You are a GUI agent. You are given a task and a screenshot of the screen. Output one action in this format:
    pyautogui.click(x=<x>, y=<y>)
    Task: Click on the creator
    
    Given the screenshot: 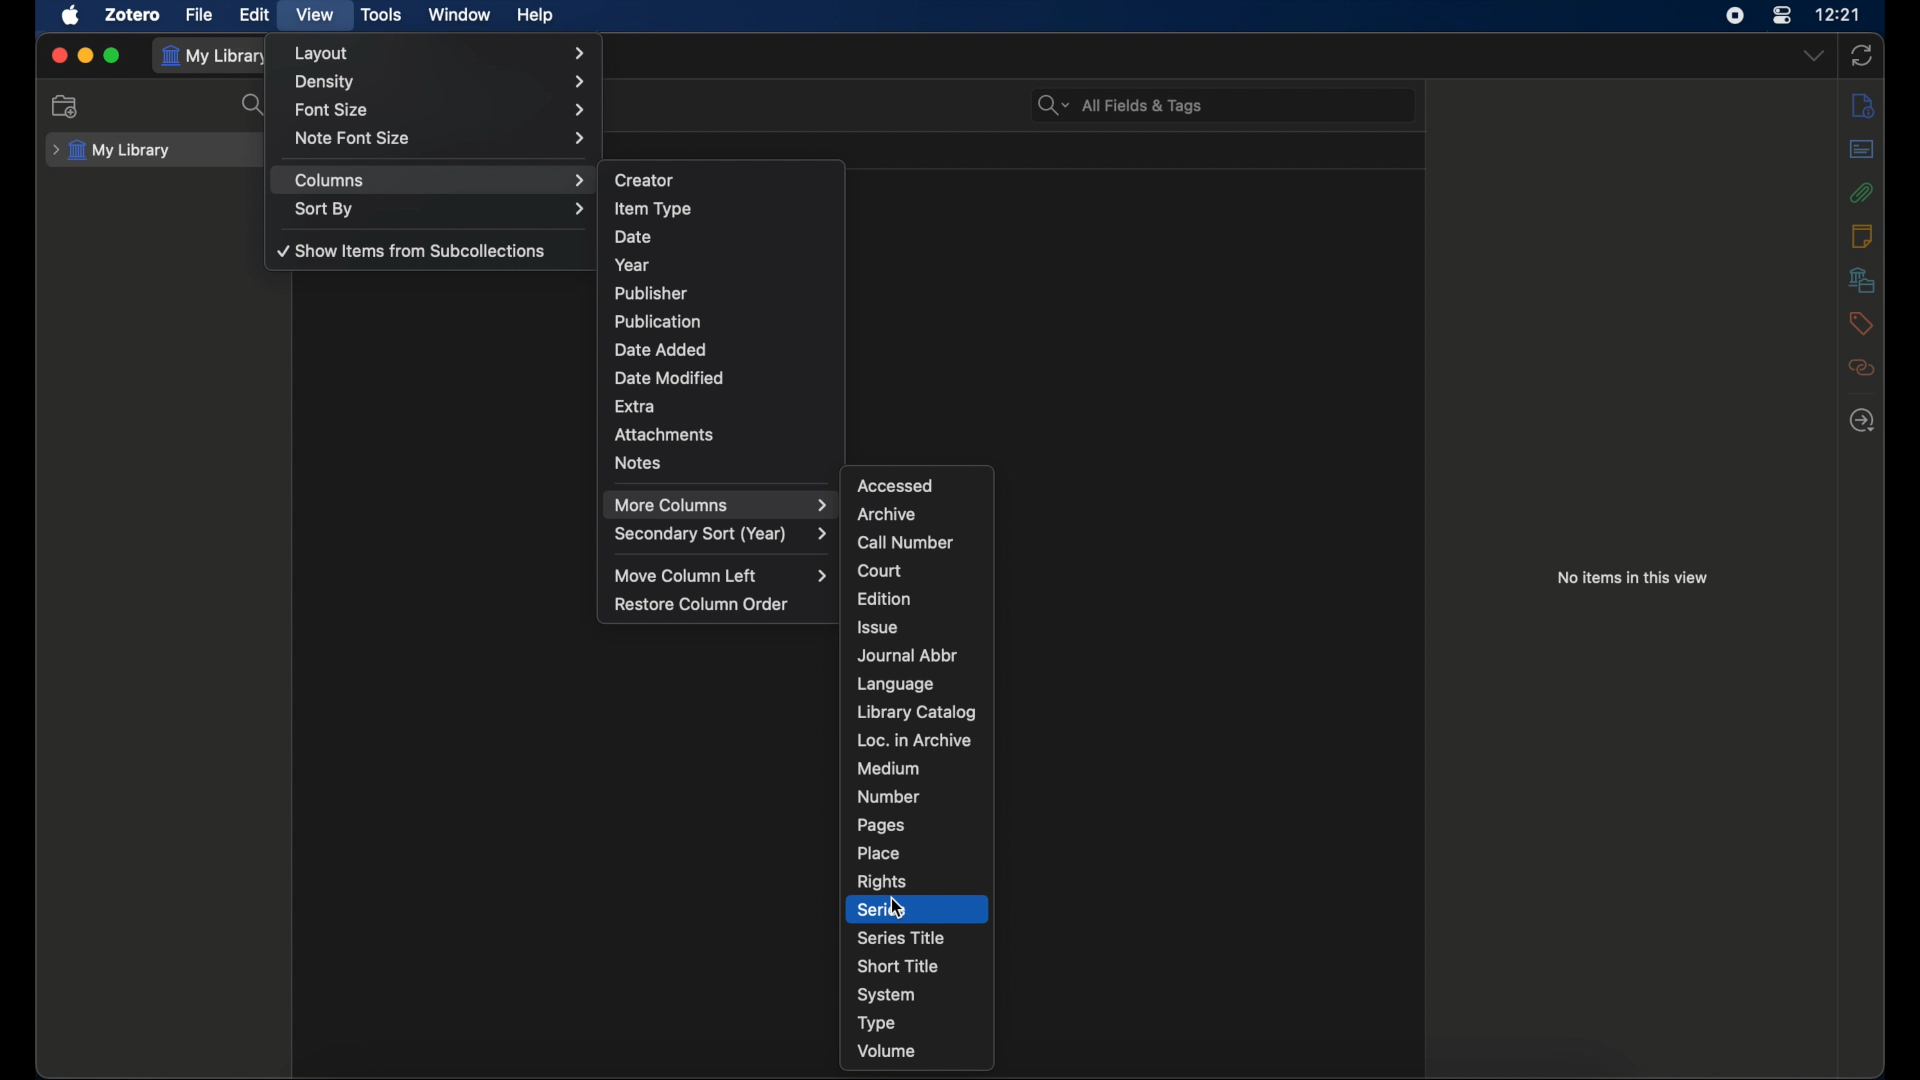 What is the action you would take?
    pyautogui.click(x=644, y=181)
    